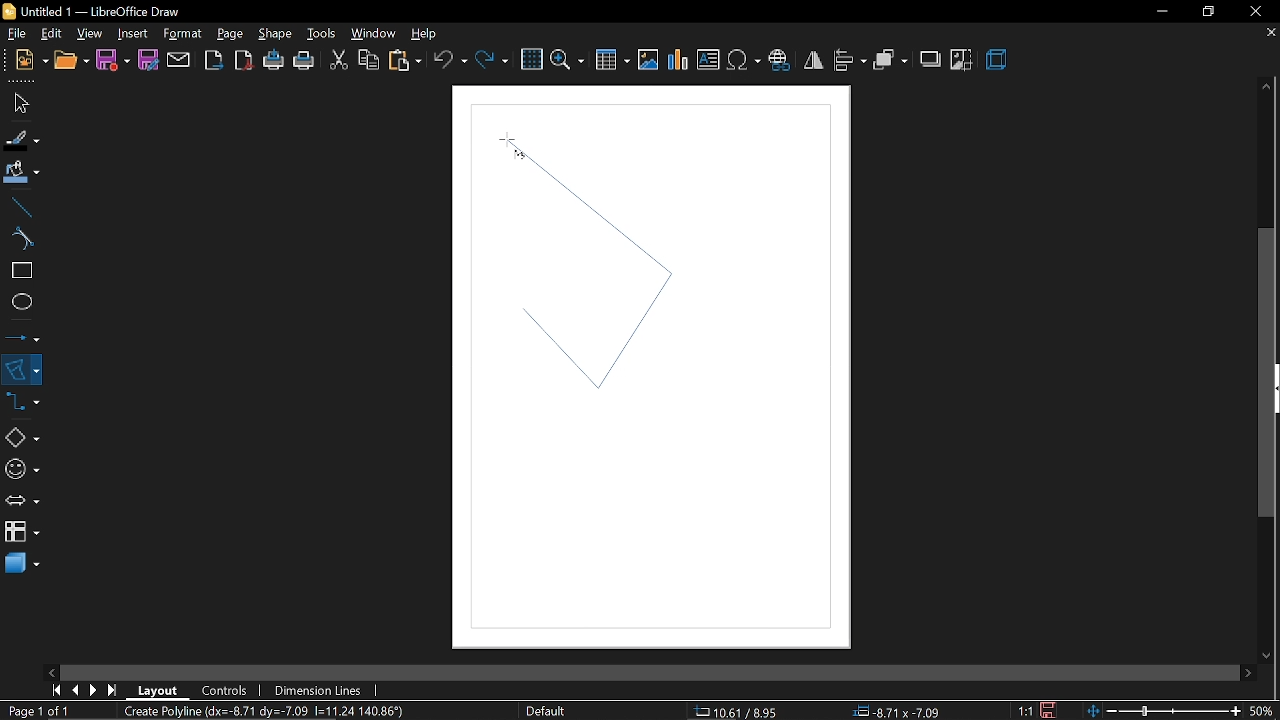 This screenshot has height=720, width=1280. Describe the element at coordinates (491, 58) in the screenshot. I see `redo` at that location.